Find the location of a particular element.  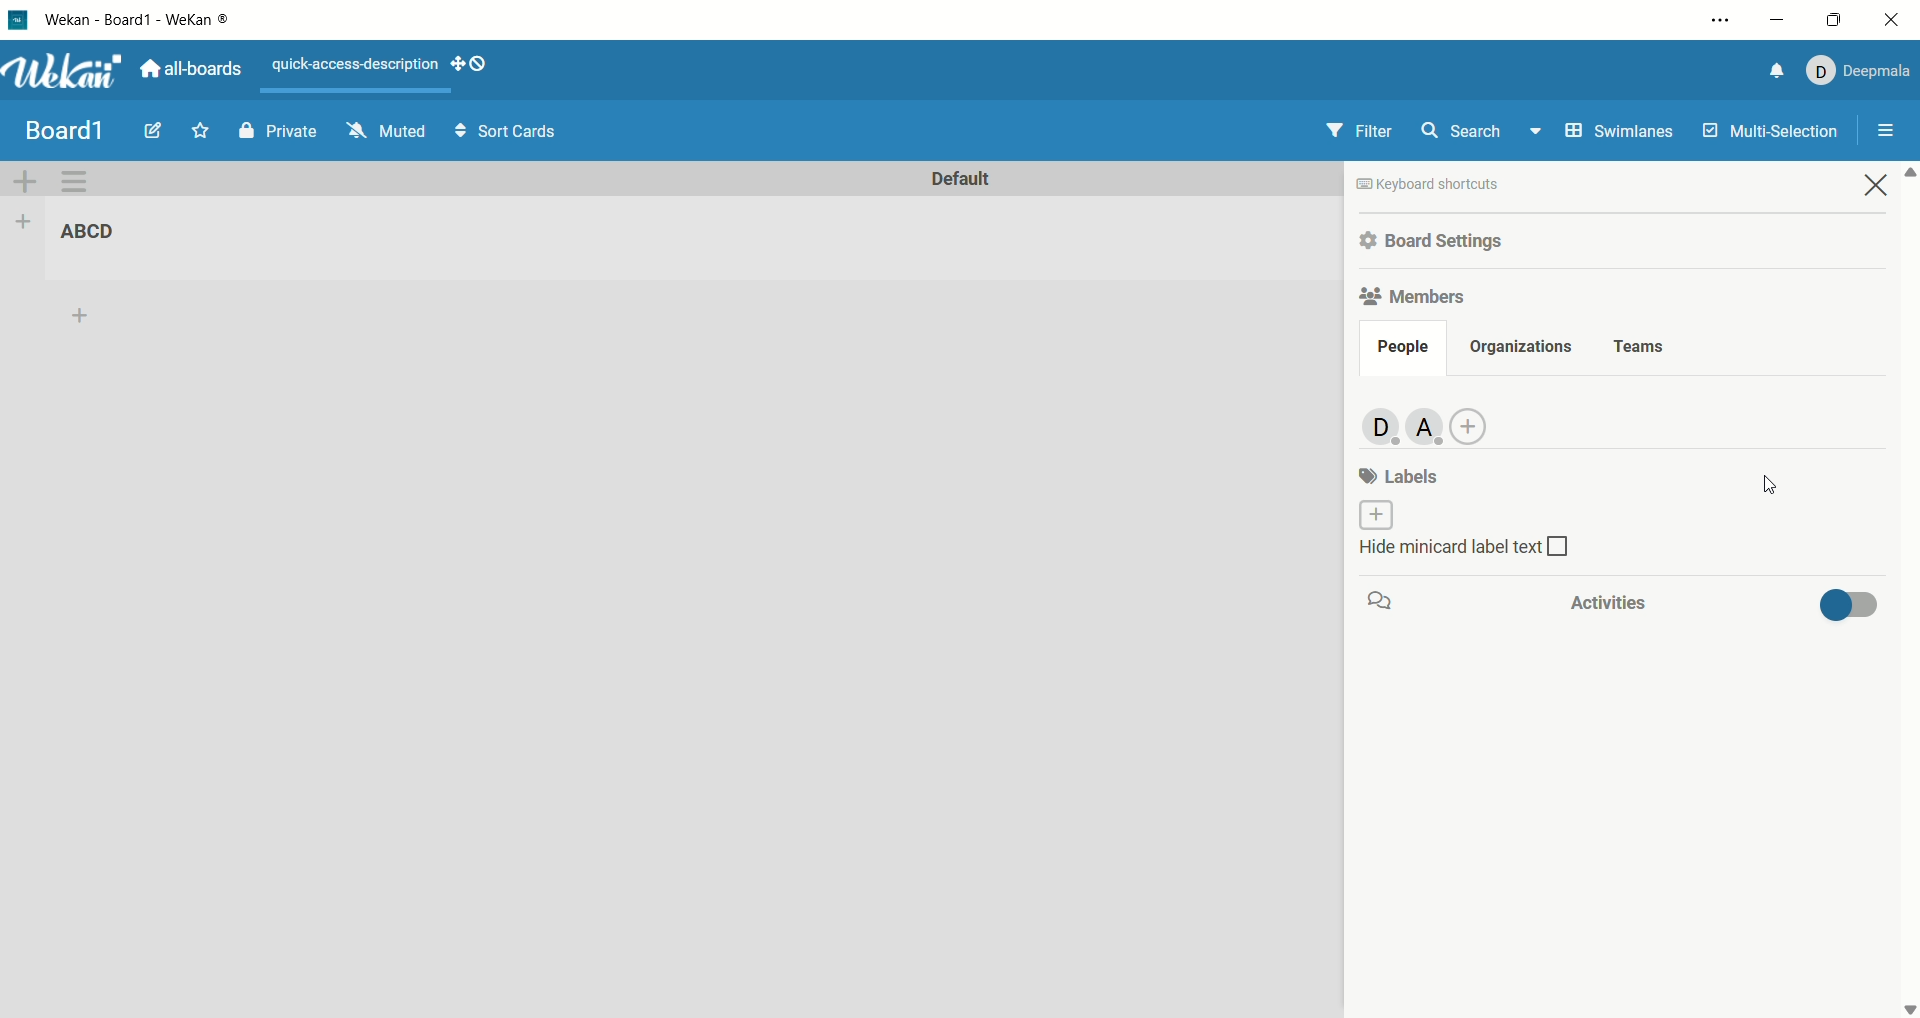

comment is located at coordinates (1385, 604).